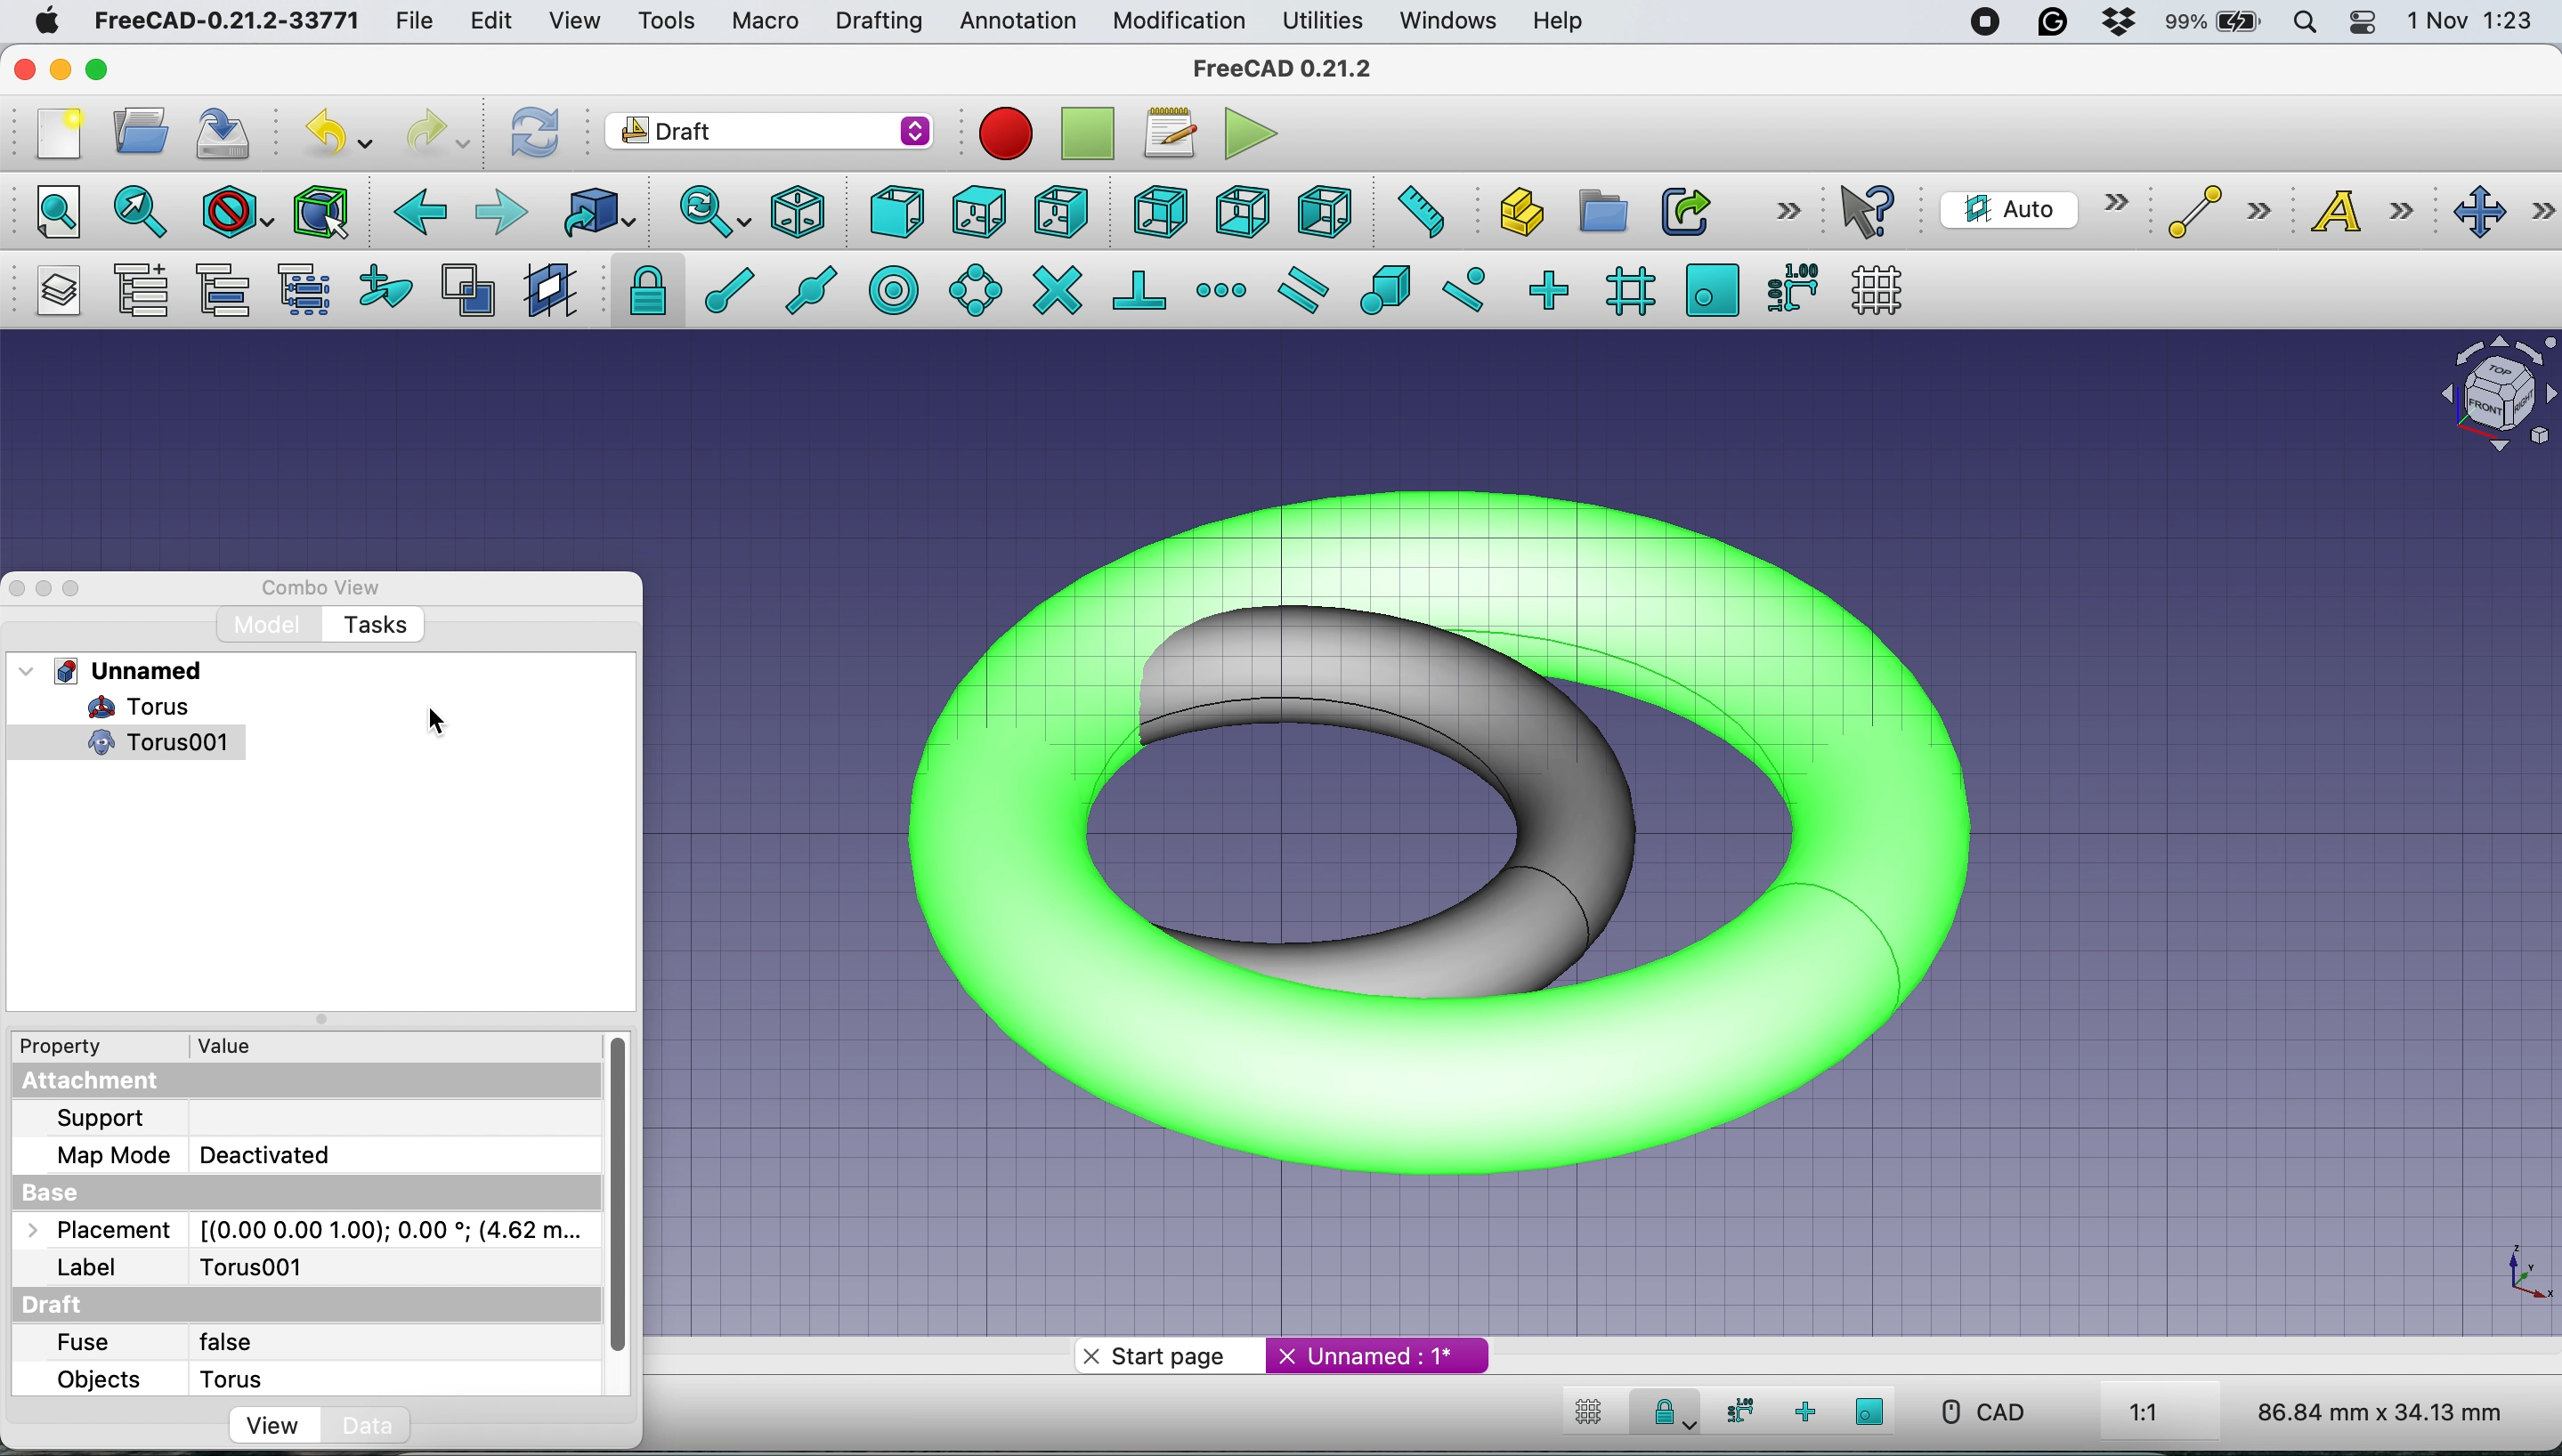  I want to click on start page, so click(1165, 1357).